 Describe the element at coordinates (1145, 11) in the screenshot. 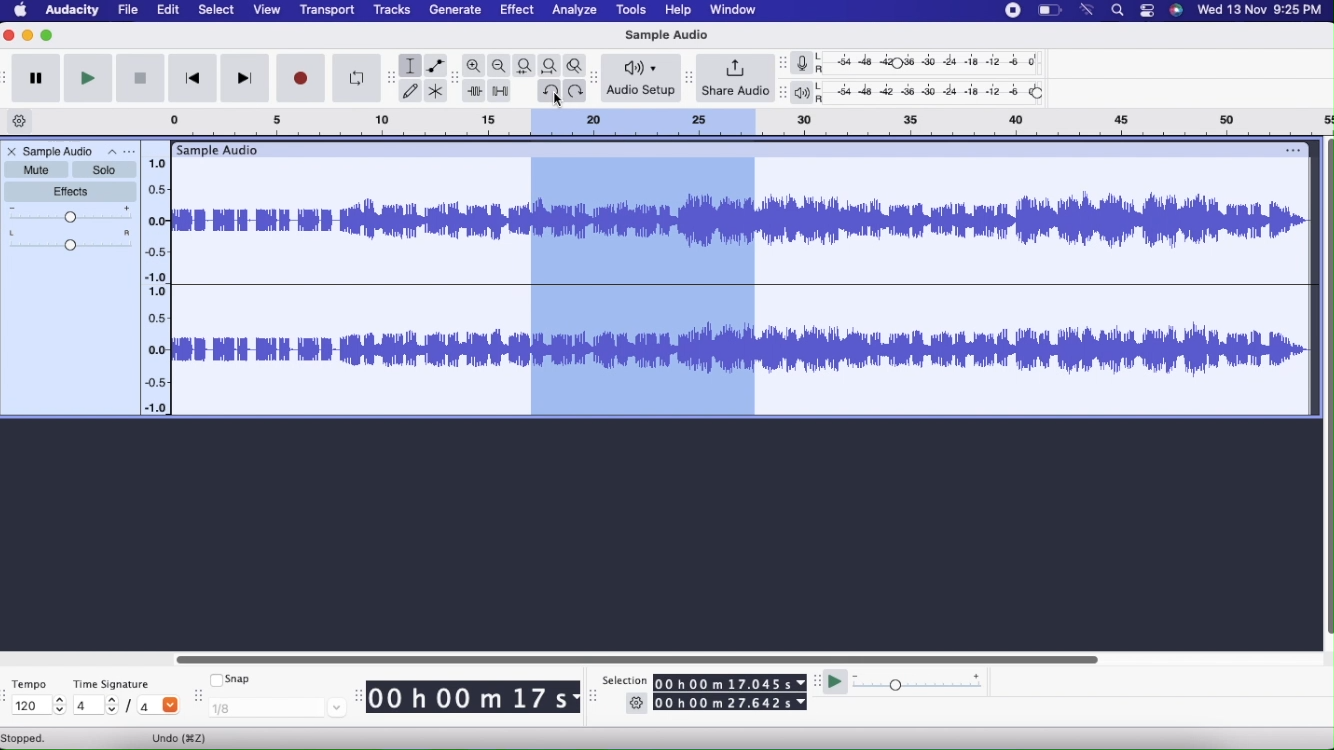

I see `toggle` at that location.